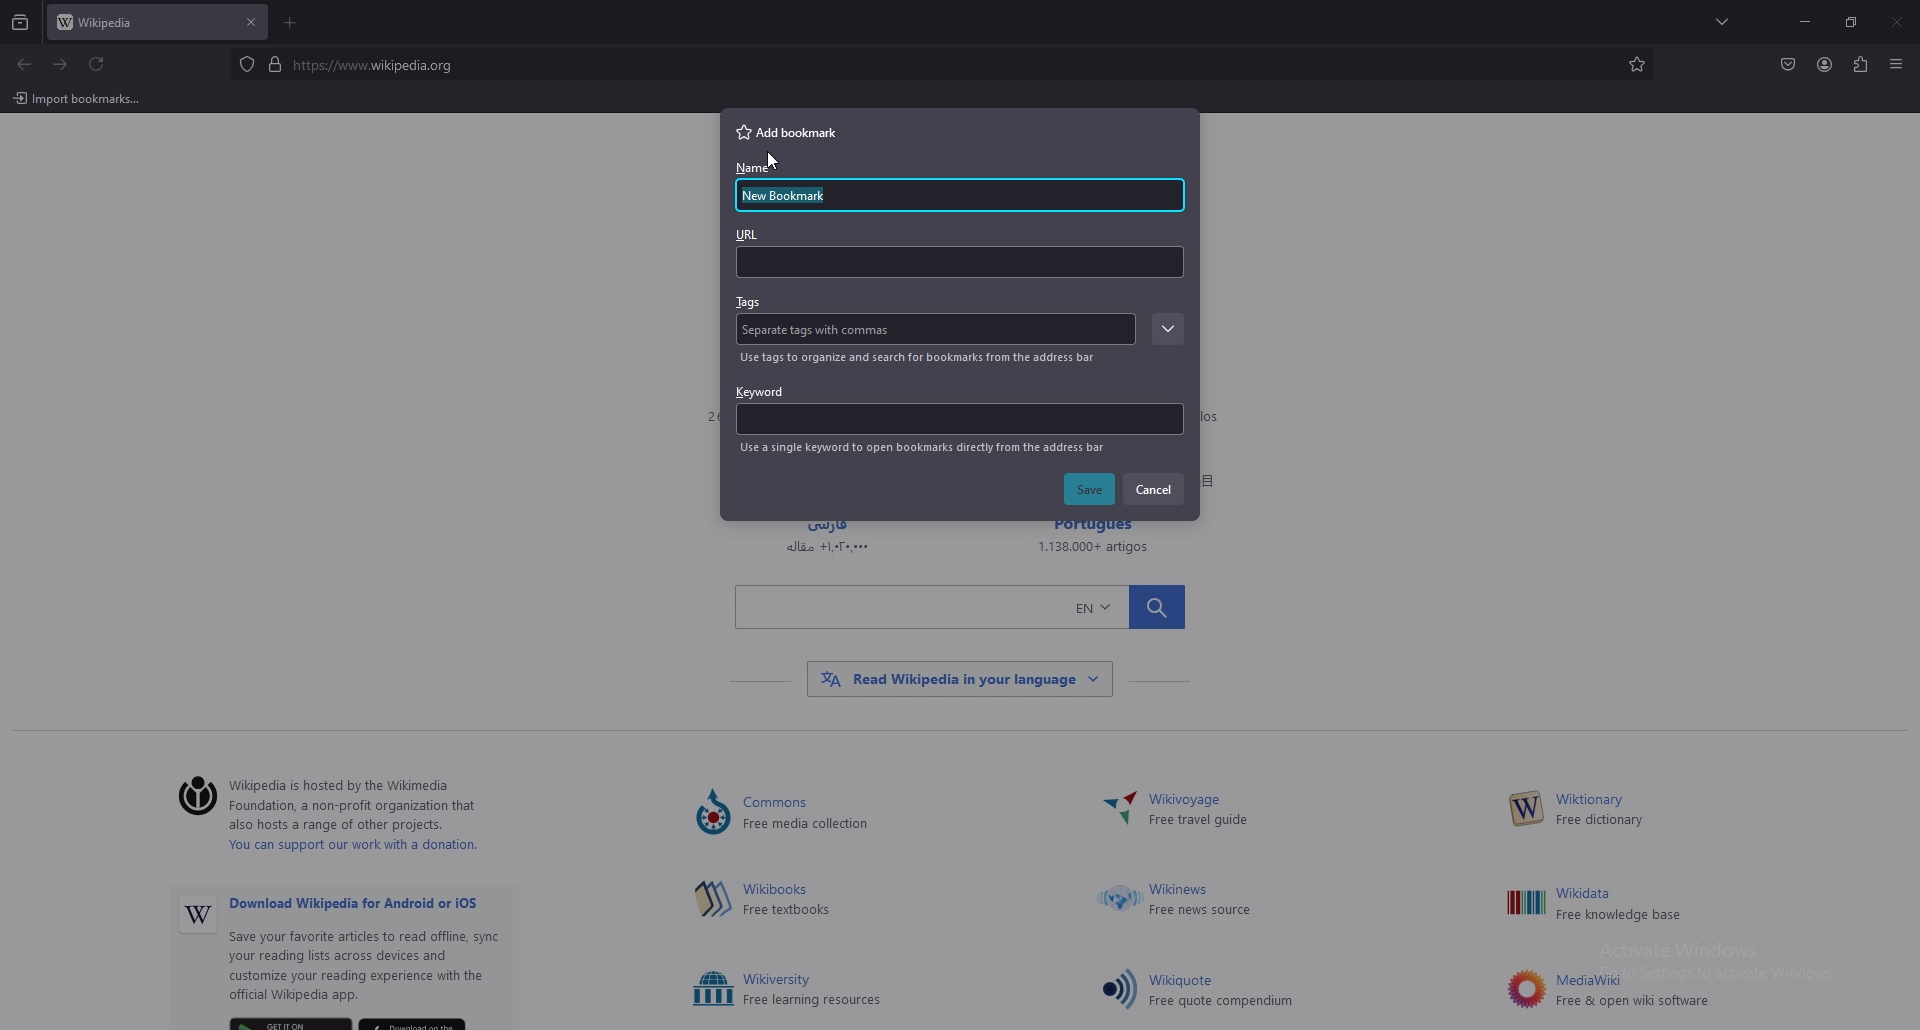 The width and height of the screenshot is (1920, 1030). Describe the element at coordinates (1116, 811) in the screenshot. I see `` at that location.